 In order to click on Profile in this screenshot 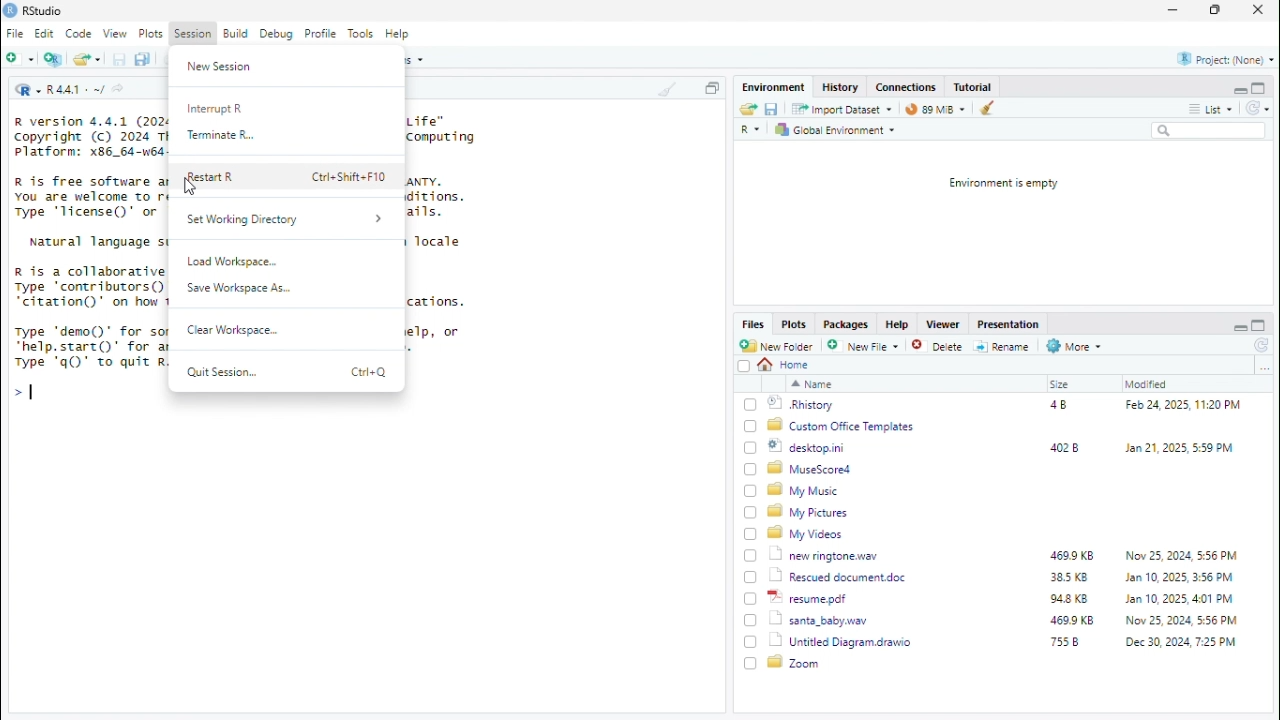, I will do `click(323, 34)`.